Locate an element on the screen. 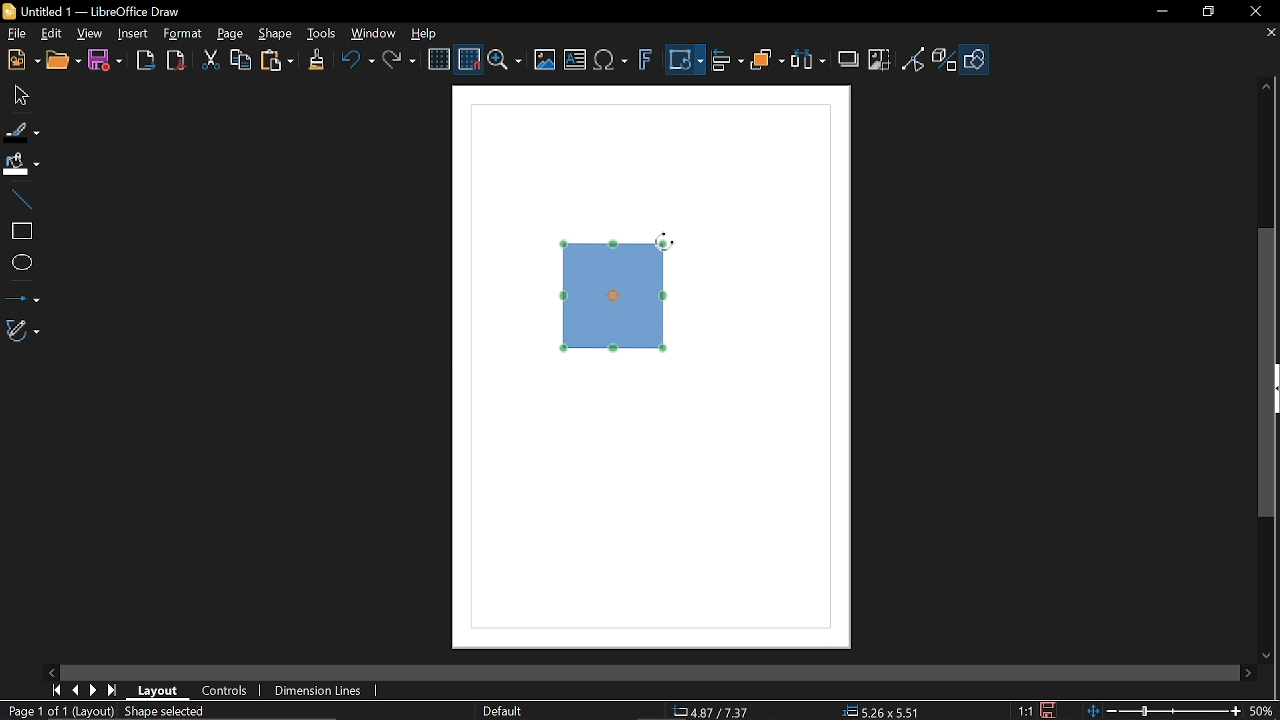 The height and width of the screenshot is (720, 1280). Toggle extrusion is located at coordinates (945, 59).